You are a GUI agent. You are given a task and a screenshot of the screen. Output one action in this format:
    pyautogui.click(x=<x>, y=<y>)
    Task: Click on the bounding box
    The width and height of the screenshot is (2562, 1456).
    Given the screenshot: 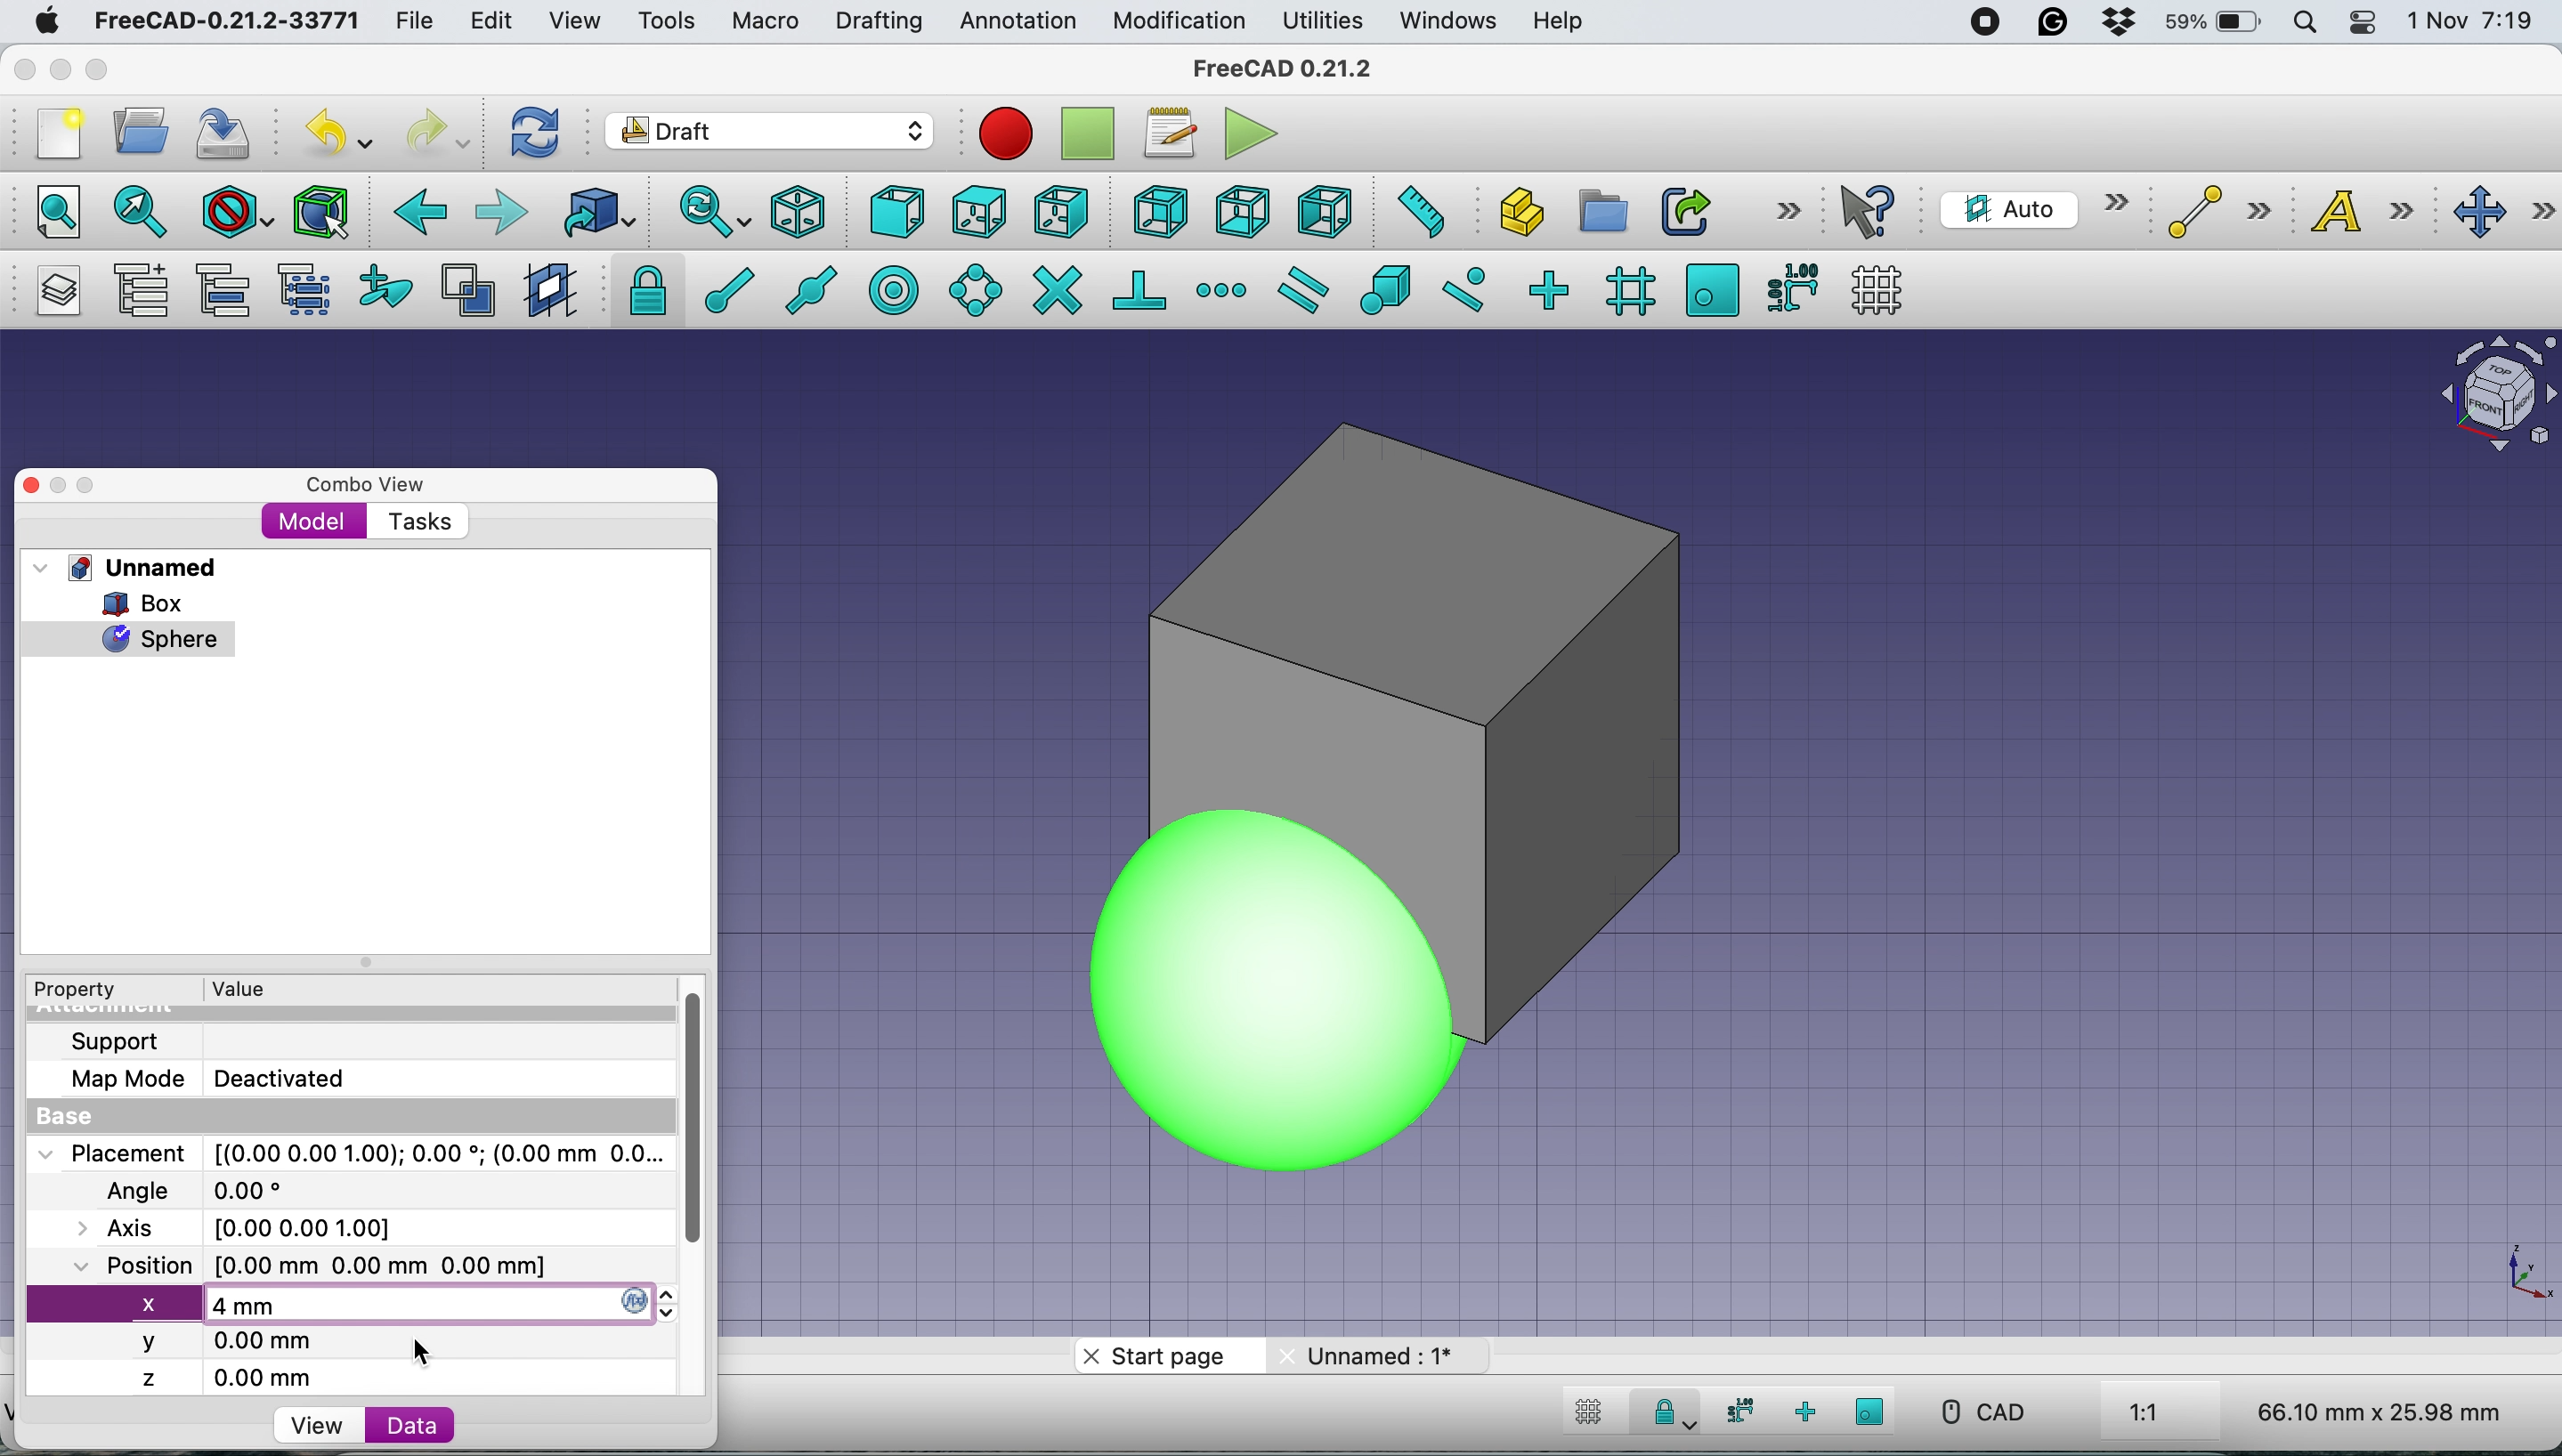 What is the action you would take?
    pyautogui.click(x=319, y=212)
    